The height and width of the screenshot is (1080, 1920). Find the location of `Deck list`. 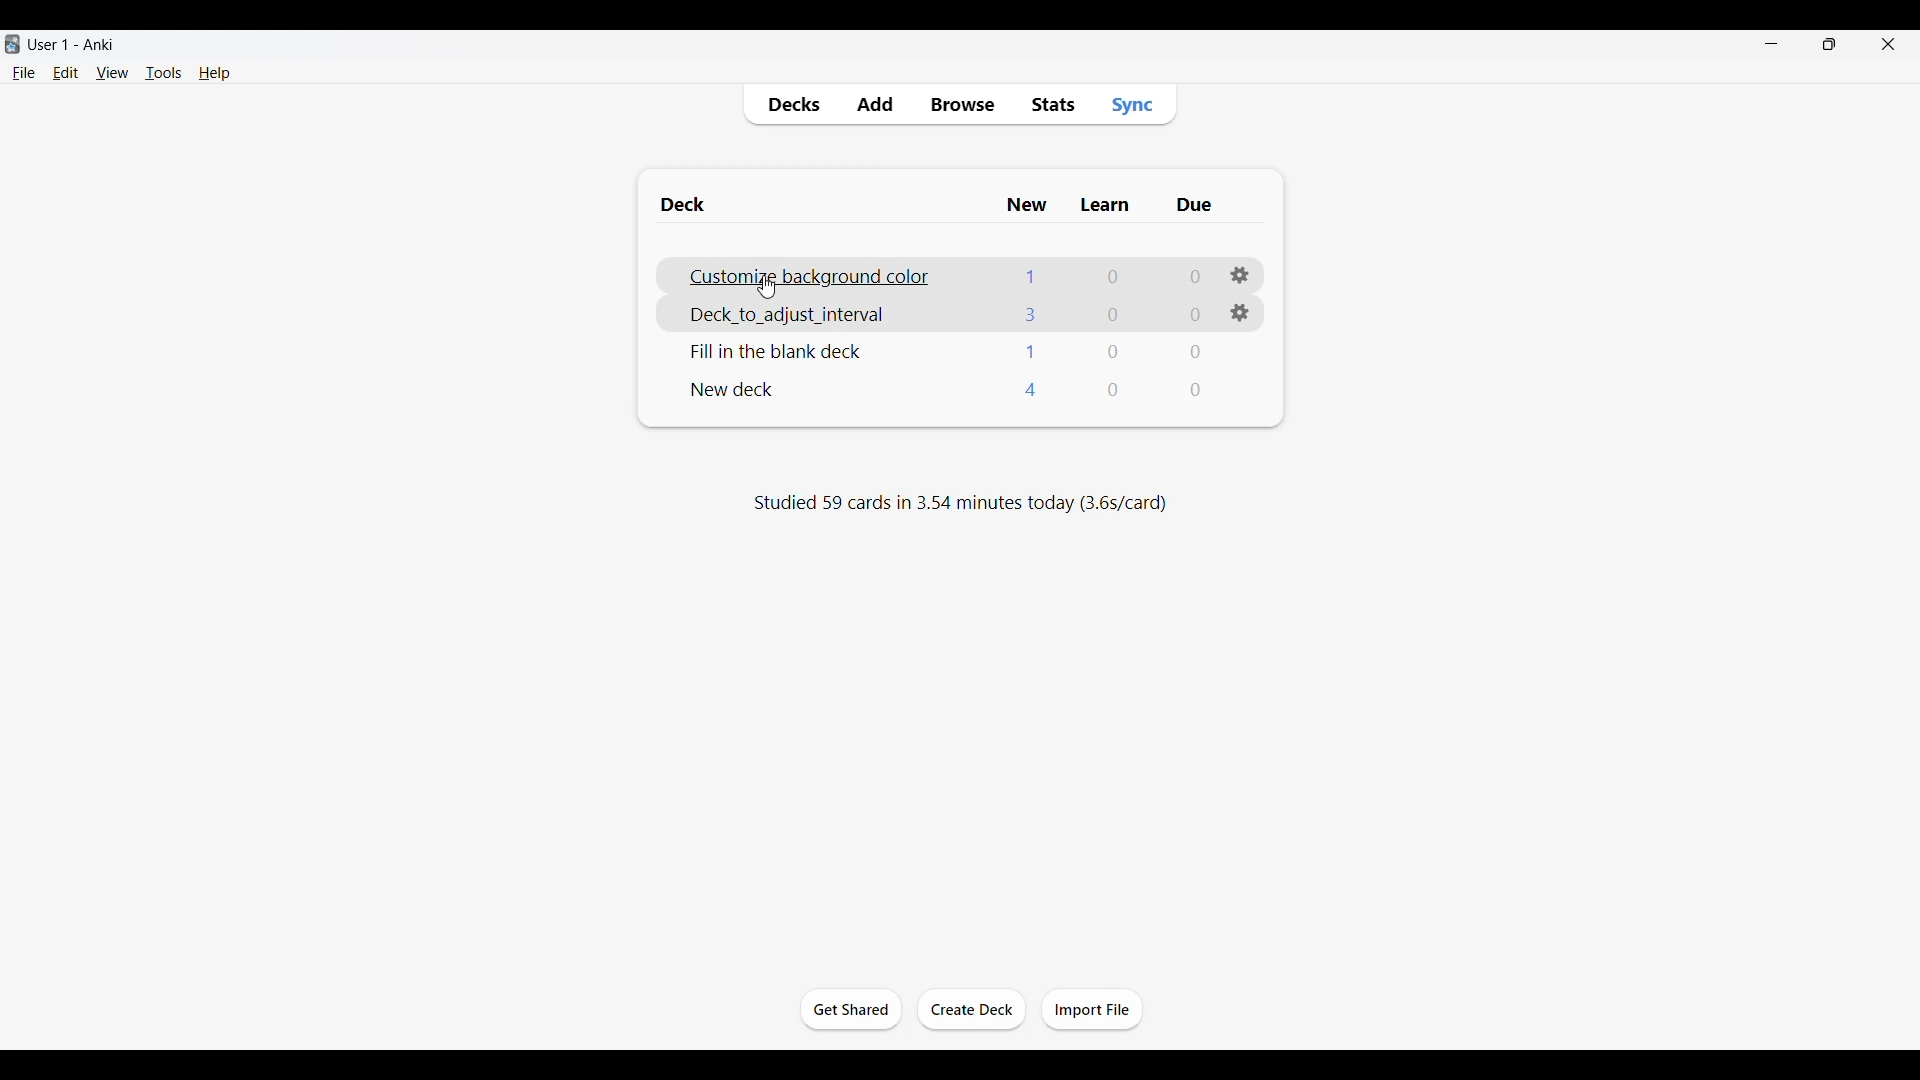

Deck list is located at coordinates (780, 351).